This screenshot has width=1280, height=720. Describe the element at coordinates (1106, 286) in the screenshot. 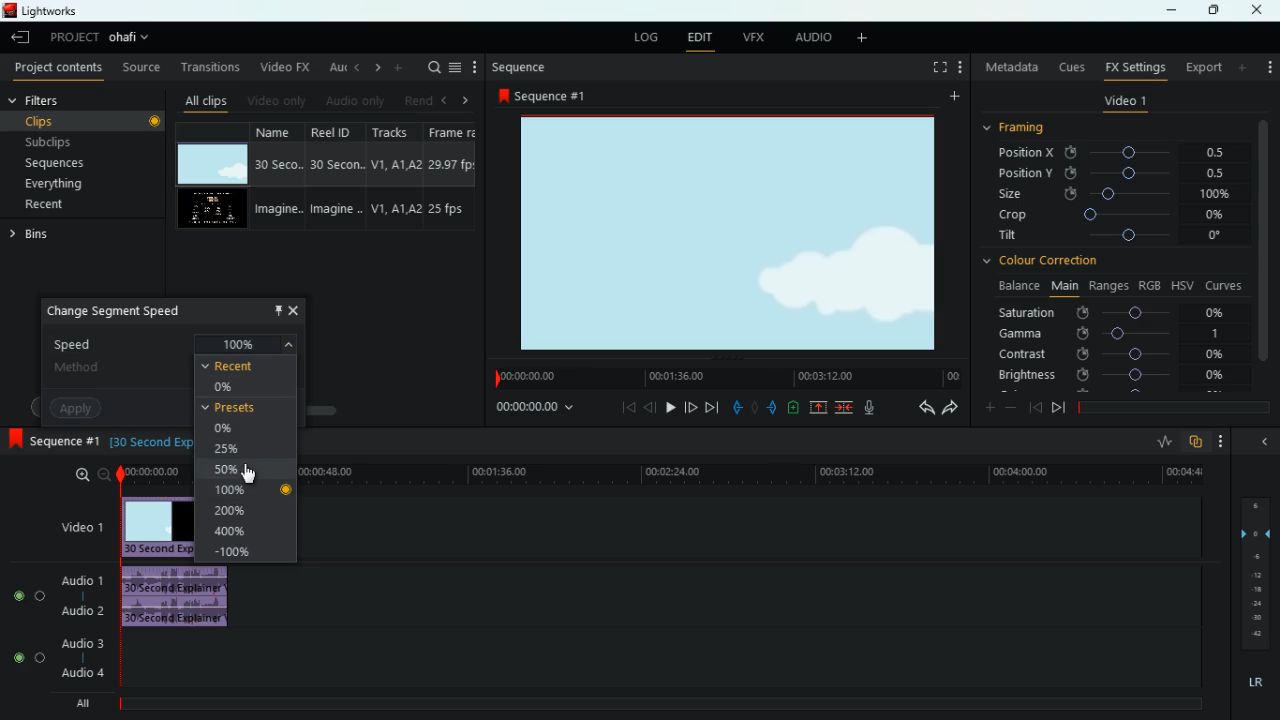

I see `ranges` at that location.